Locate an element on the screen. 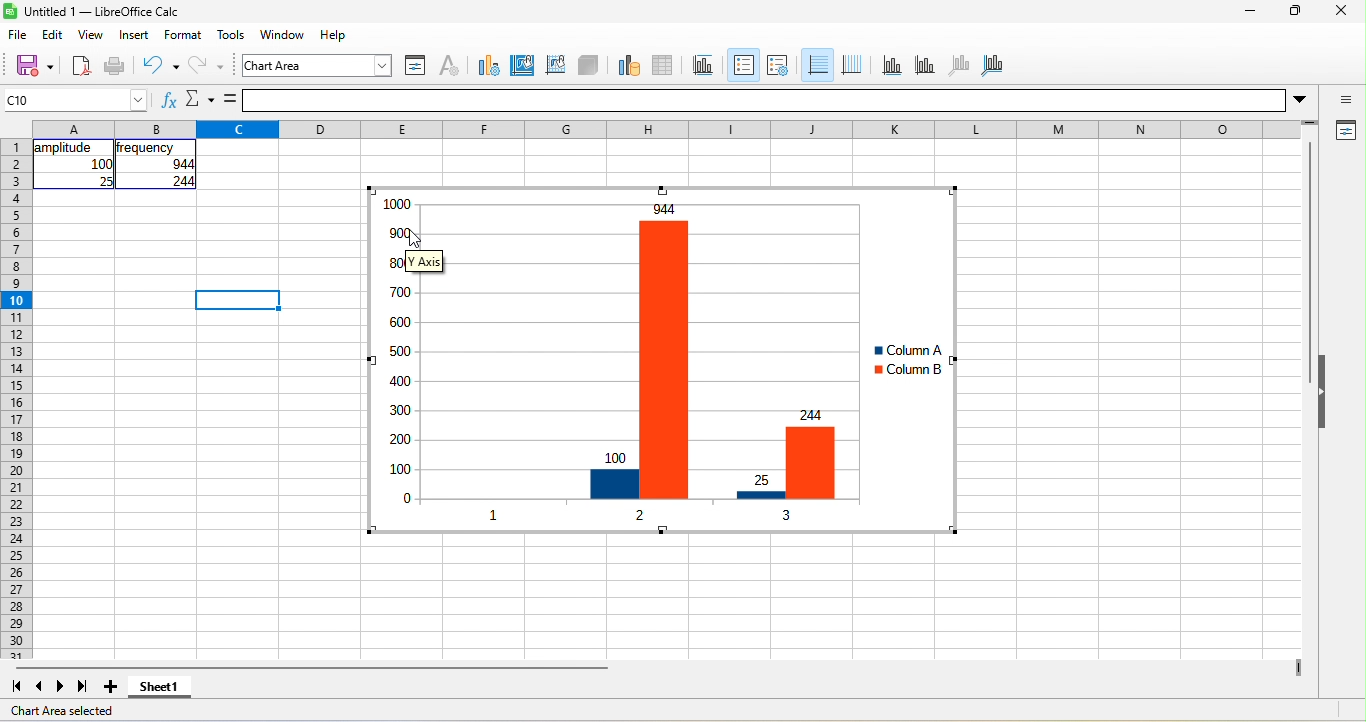  next sheet is located at coordinates (64, 686).